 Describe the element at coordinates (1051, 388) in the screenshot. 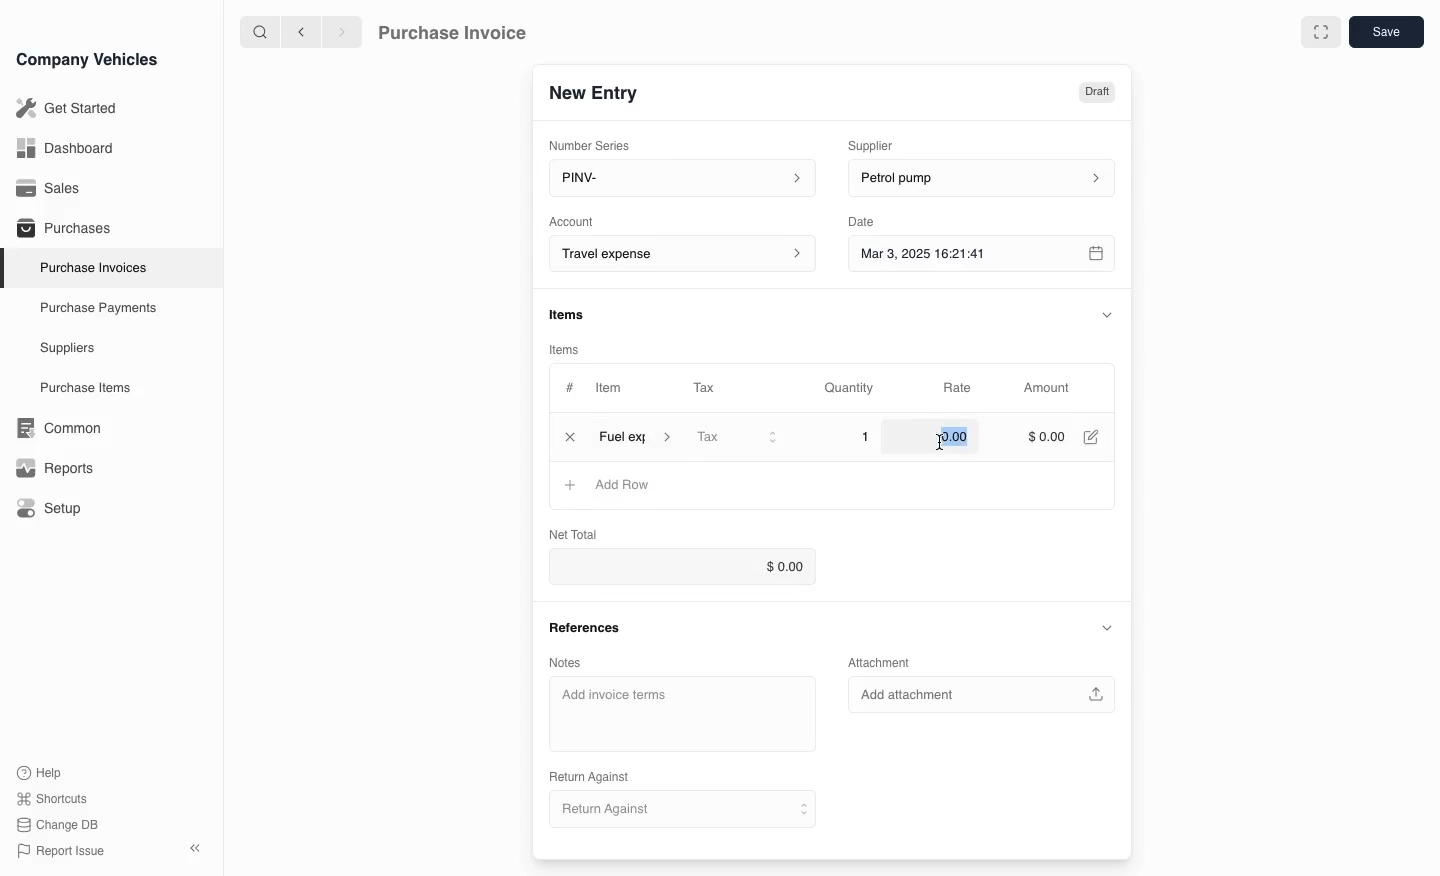

I see `Amount` at that location.